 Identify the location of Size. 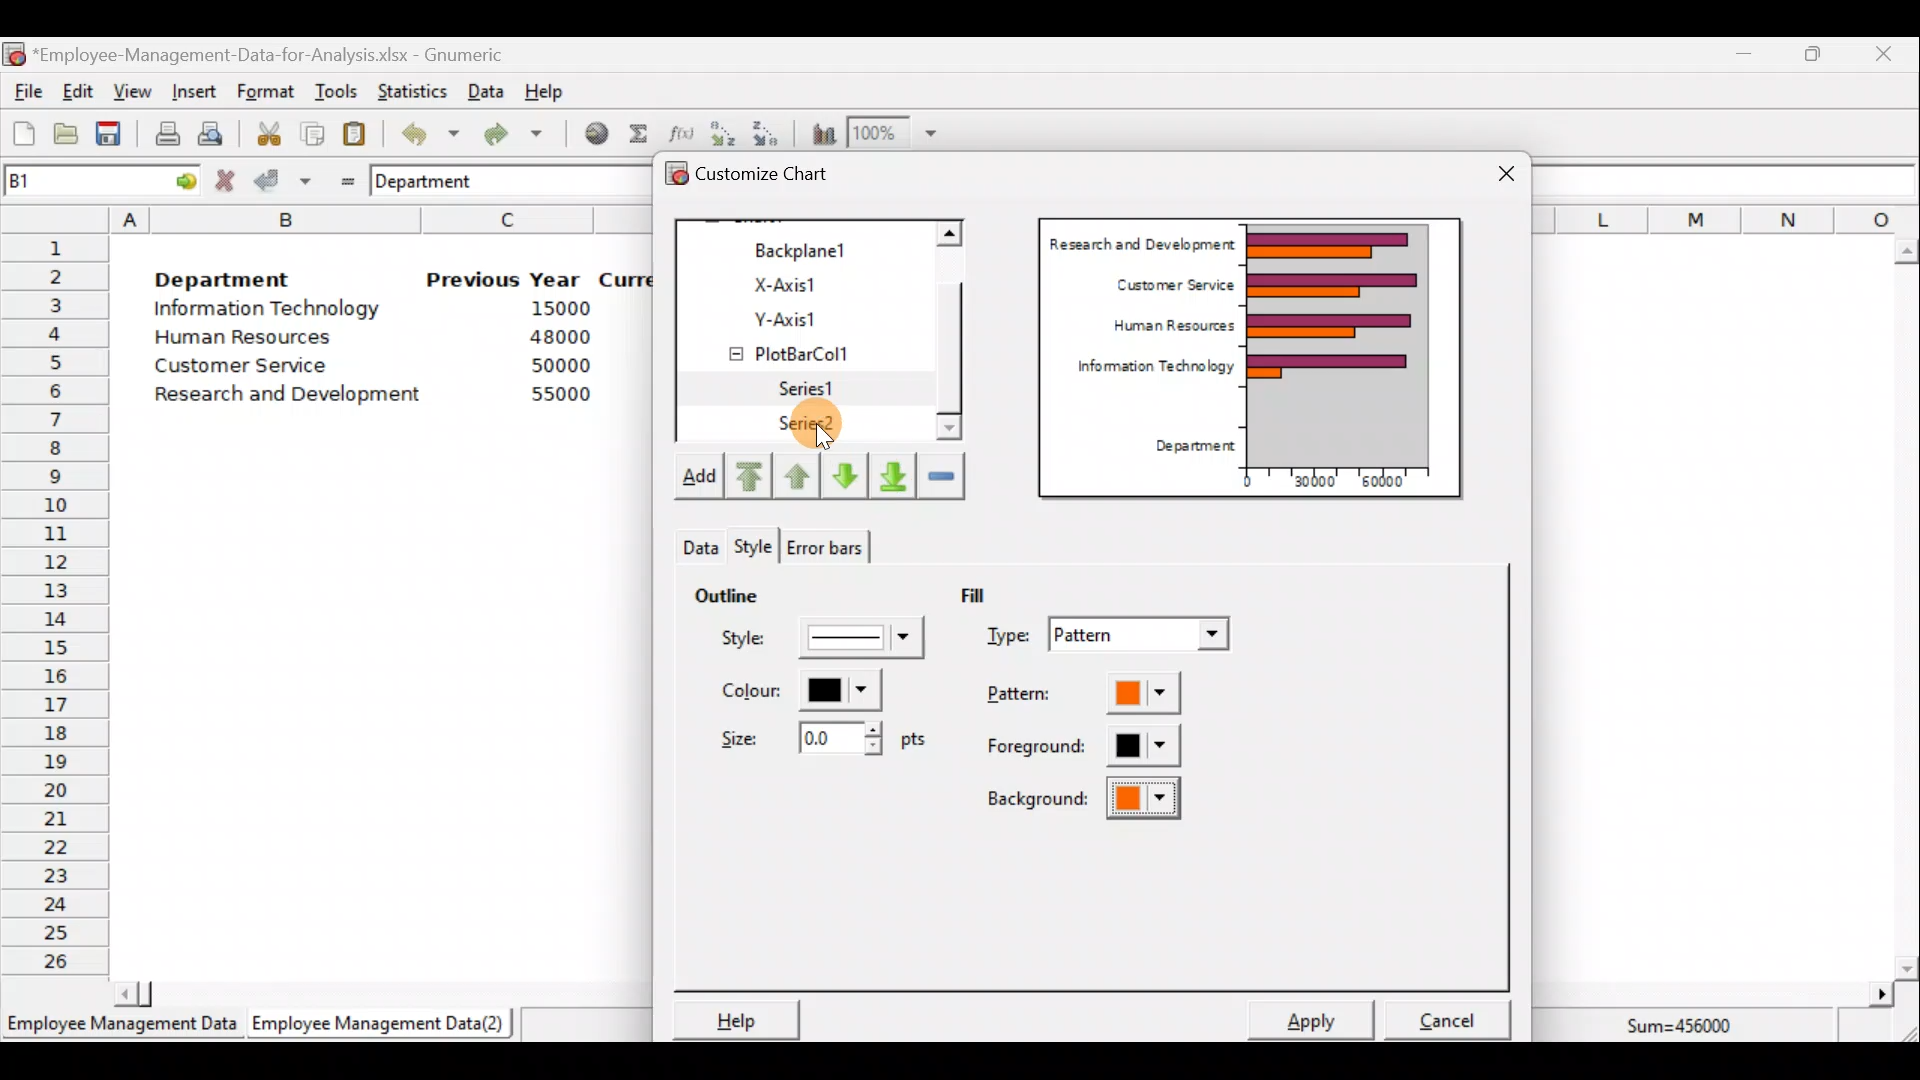
(817, 736).